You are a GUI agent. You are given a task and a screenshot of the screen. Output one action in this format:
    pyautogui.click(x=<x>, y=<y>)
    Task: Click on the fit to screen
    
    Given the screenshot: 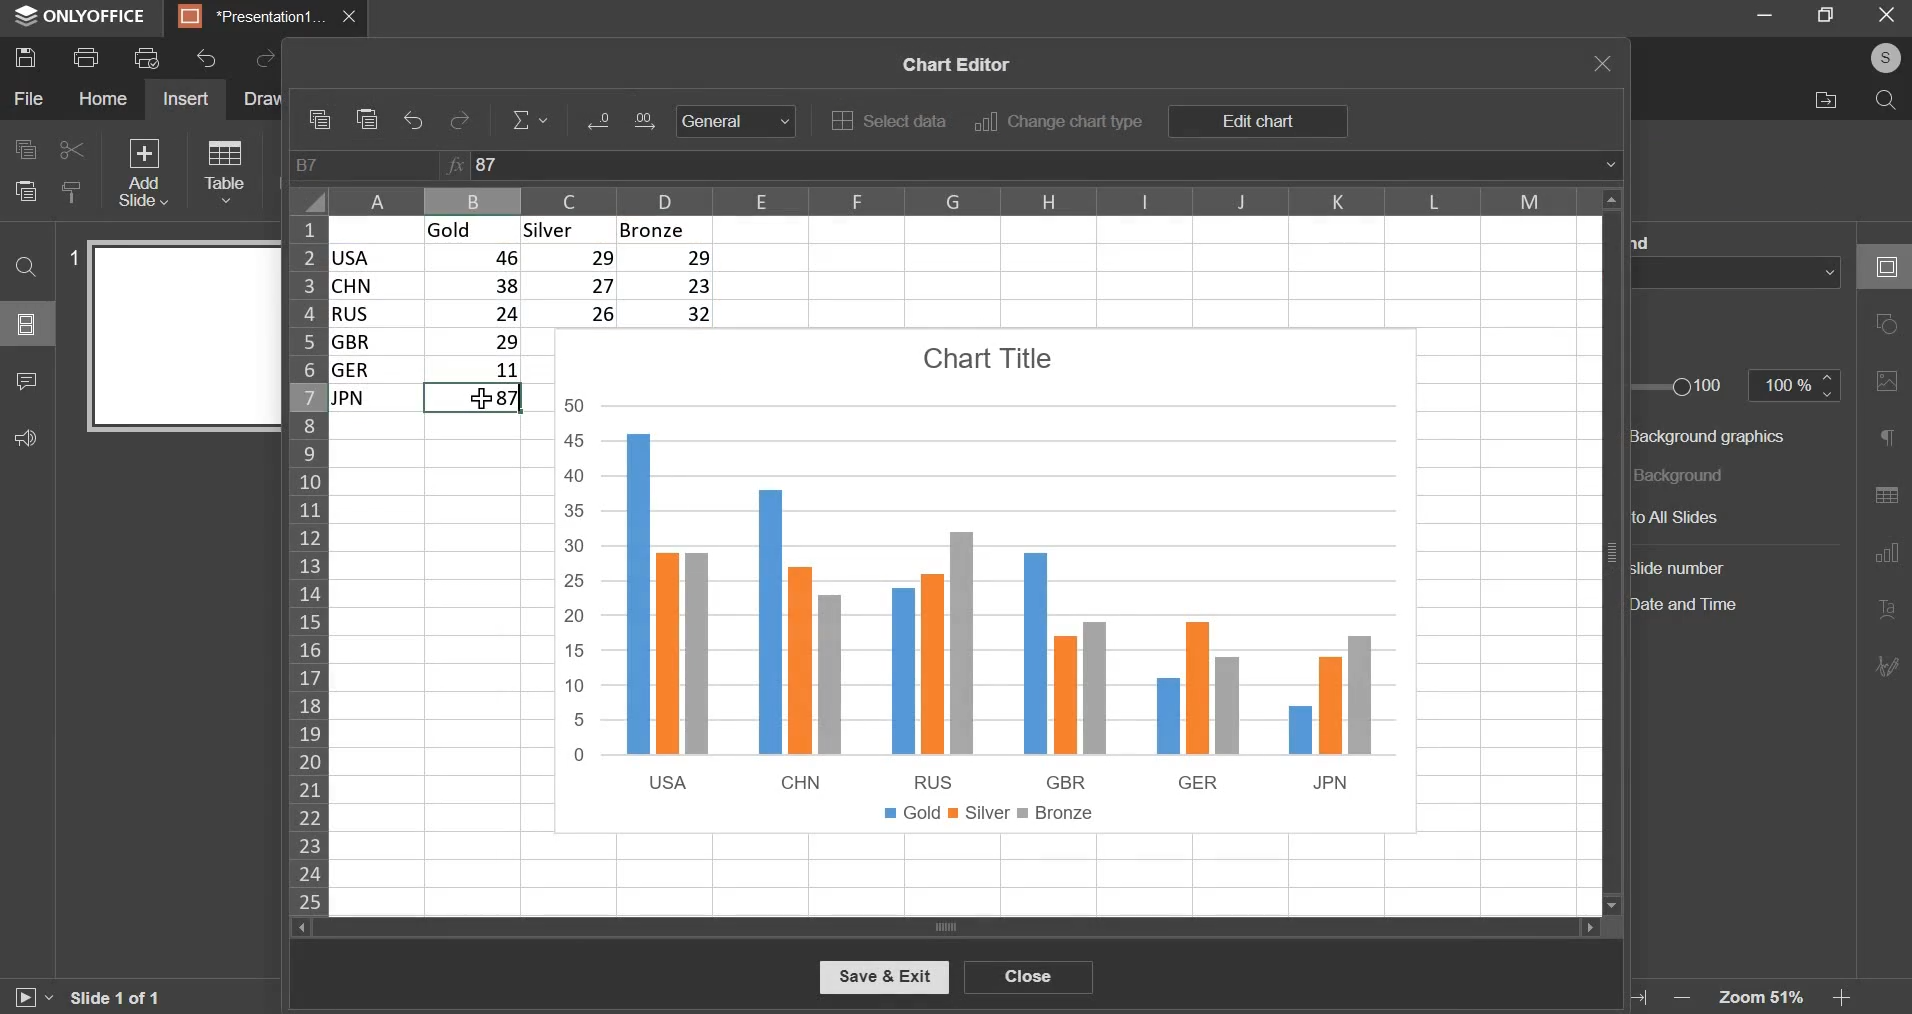 What is the action you would take?
    pyautogui.click(x=1641, y=995)
    